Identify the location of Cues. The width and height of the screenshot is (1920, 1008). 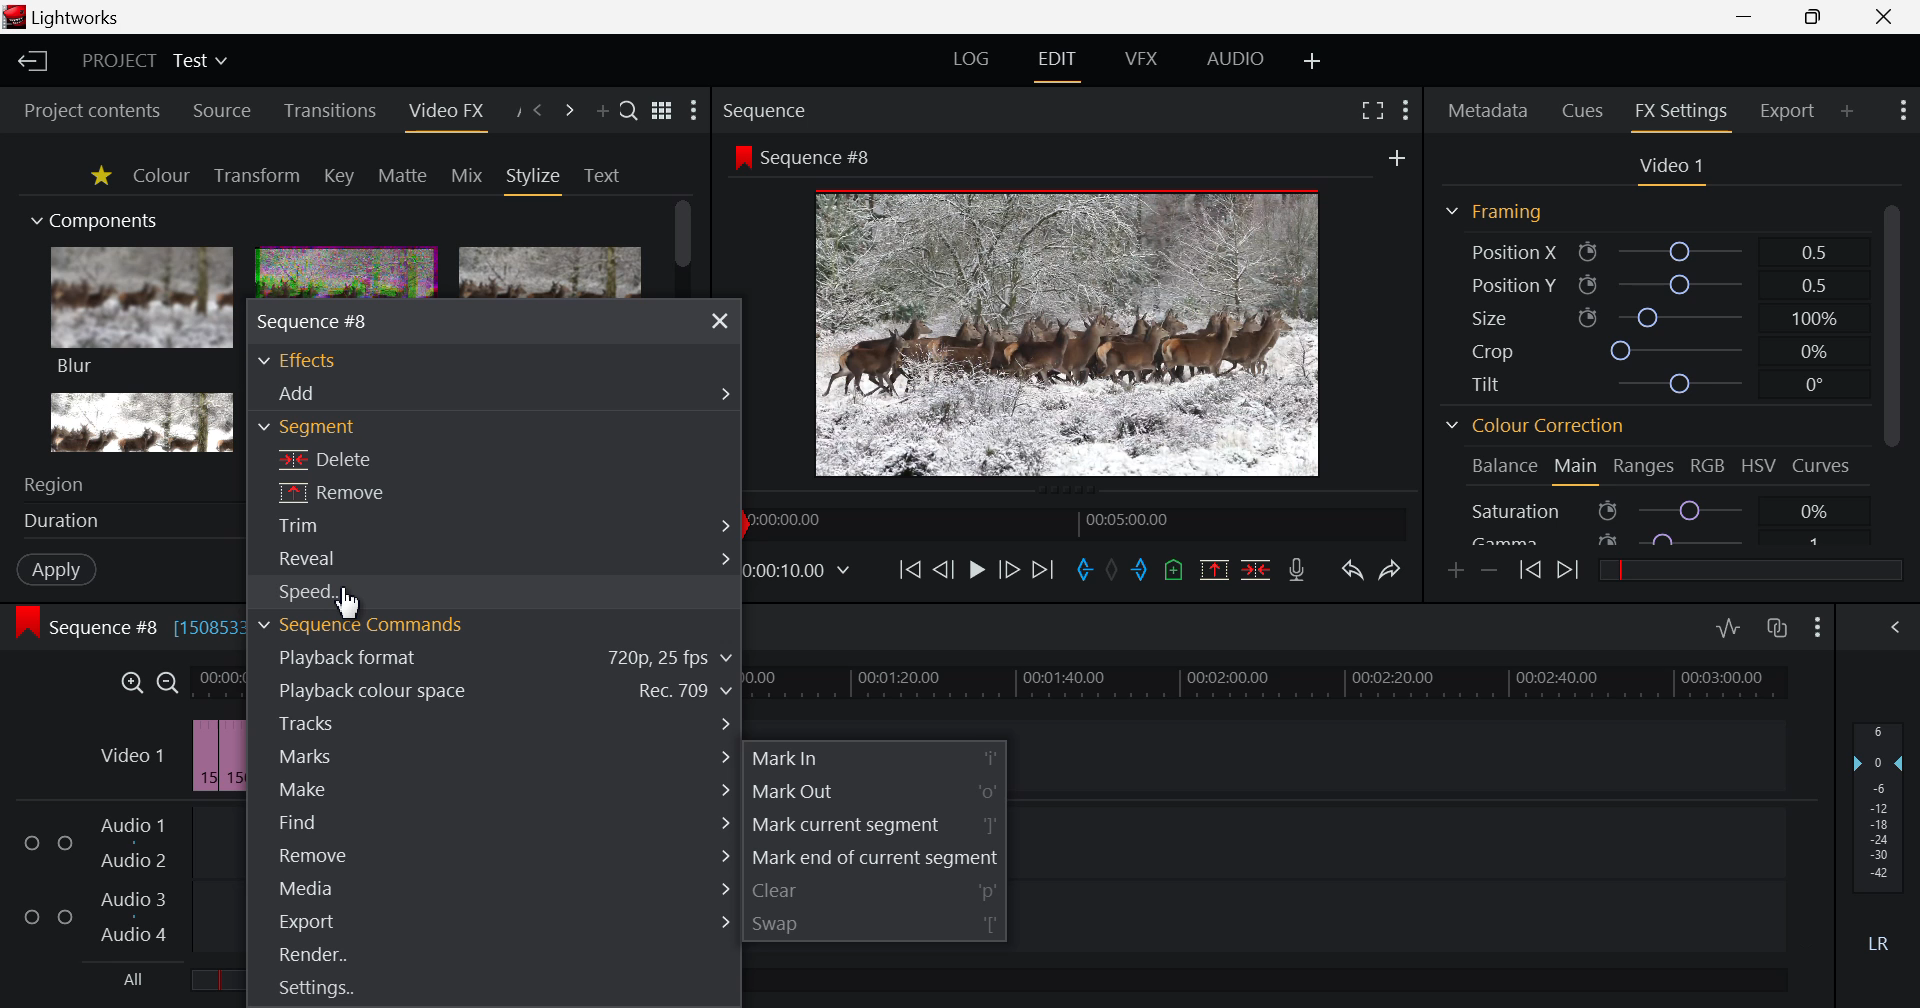
(1584, 112).